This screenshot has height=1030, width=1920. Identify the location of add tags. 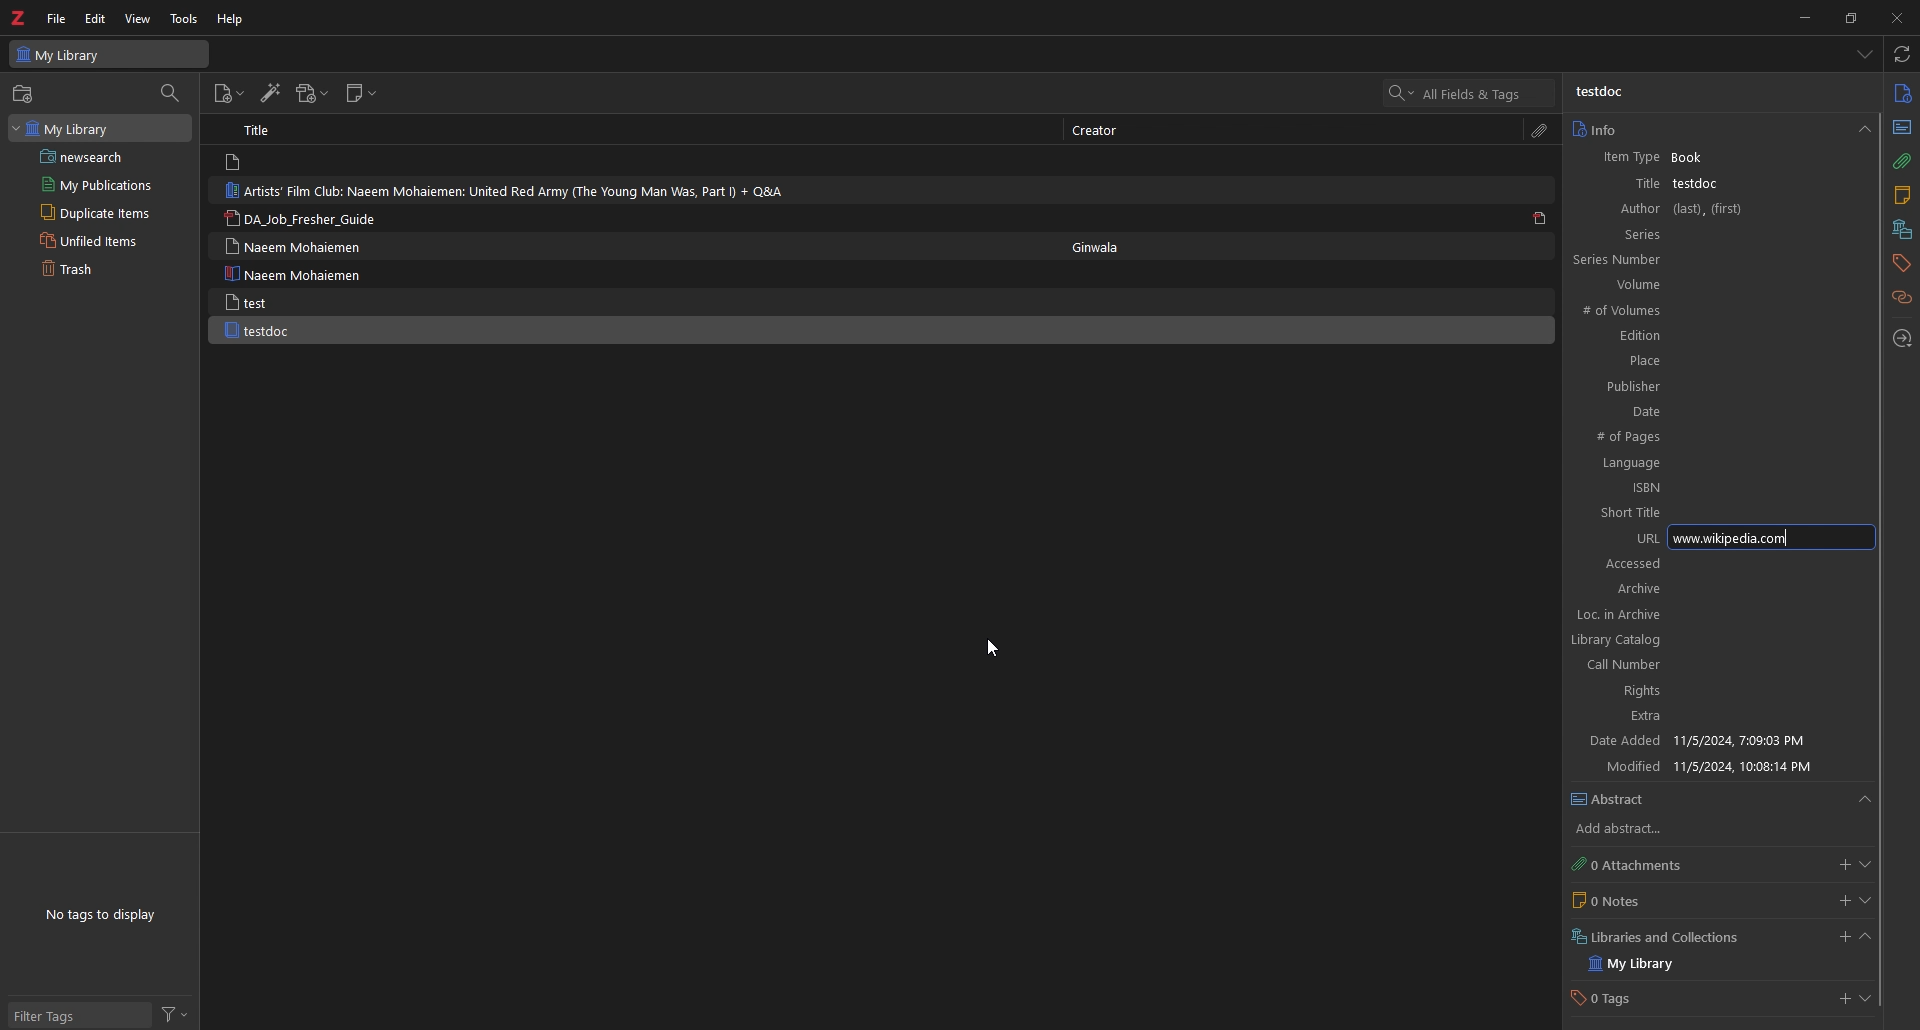
(1840, 1001).